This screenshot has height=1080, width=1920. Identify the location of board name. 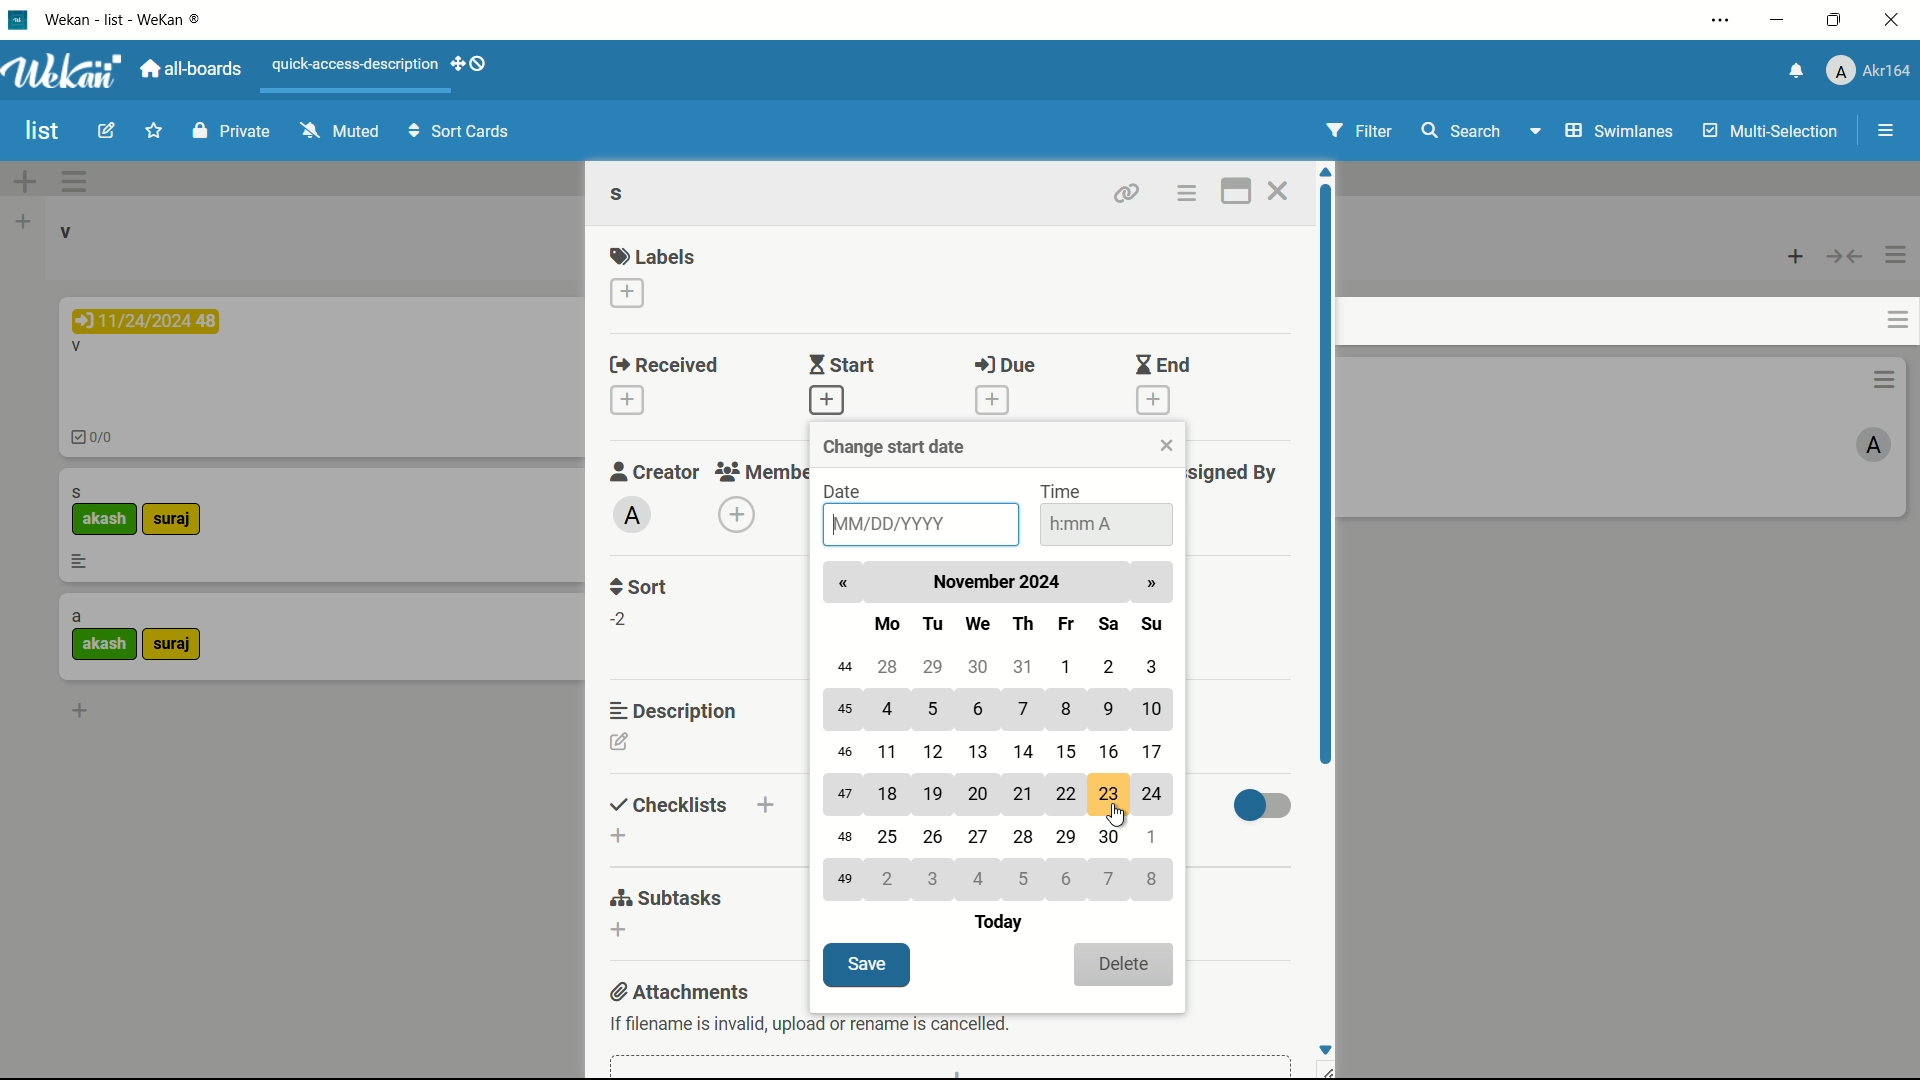
(43, 132).